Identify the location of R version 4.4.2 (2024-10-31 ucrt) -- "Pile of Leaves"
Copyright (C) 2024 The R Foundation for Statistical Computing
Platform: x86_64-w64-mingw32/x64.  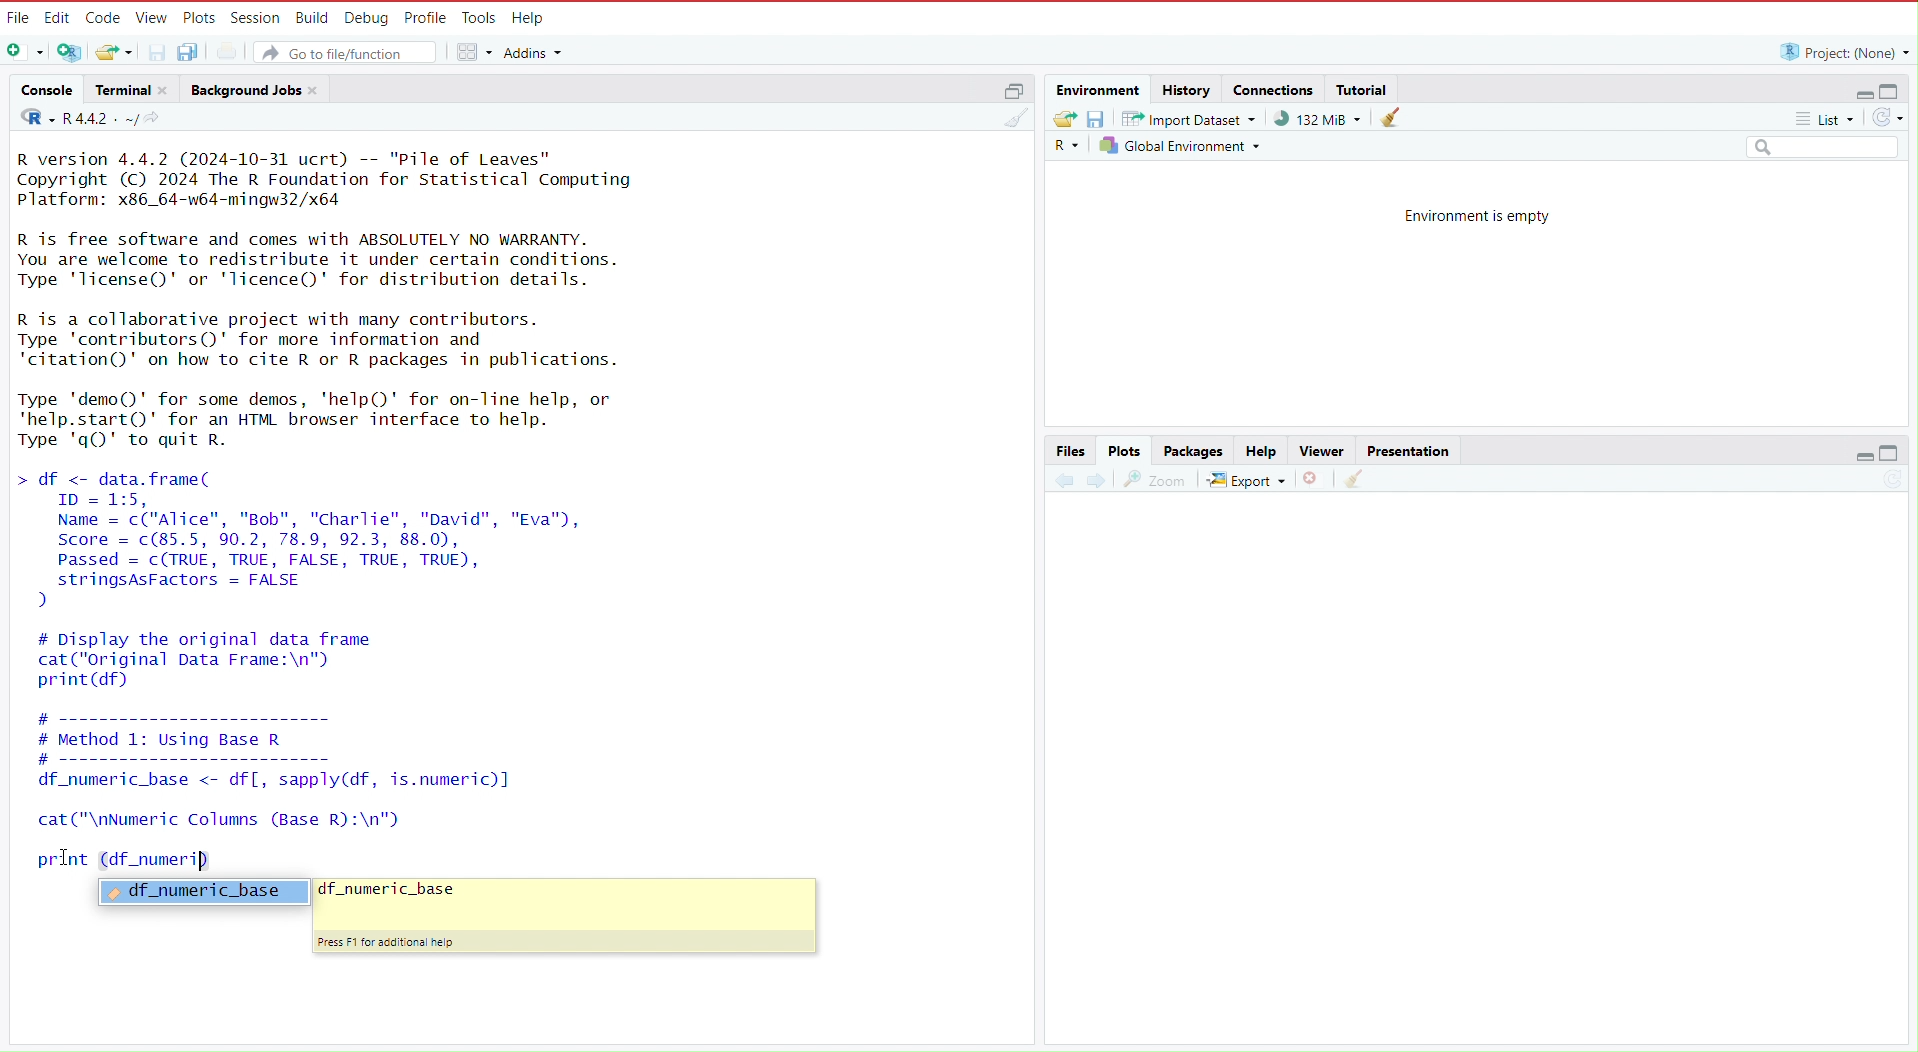
(335, 178).